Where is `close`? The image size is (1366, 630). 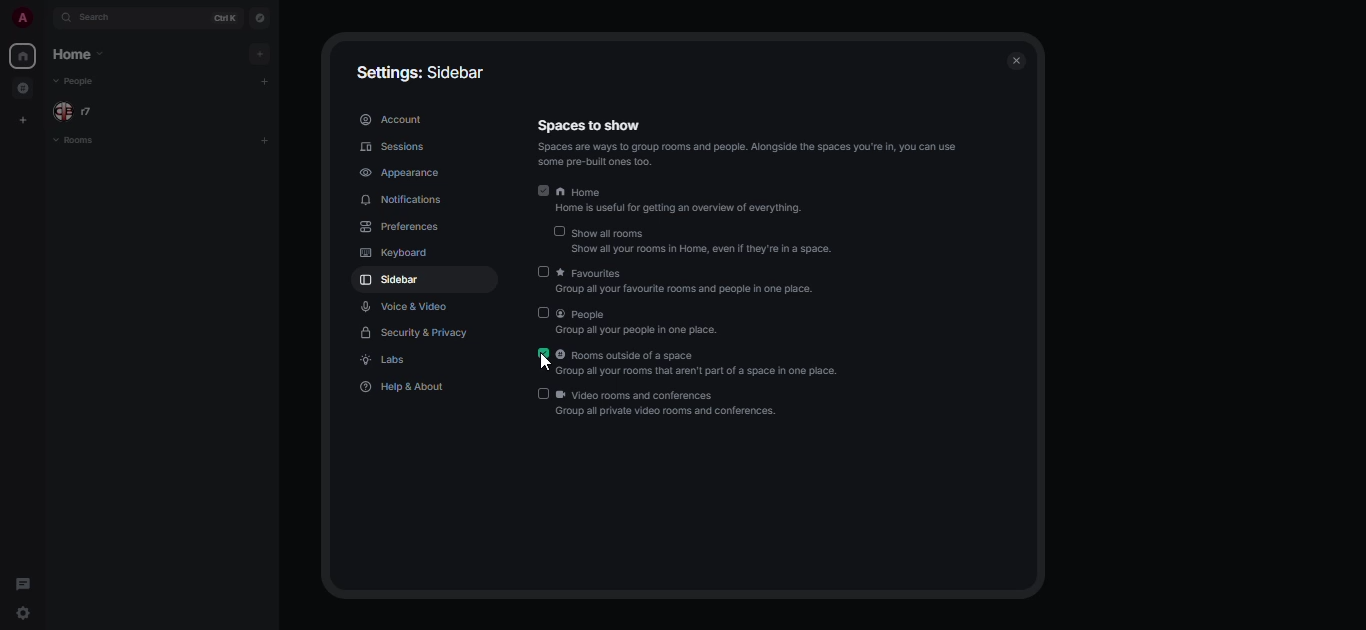 close is located at coordinates (1015, 59).